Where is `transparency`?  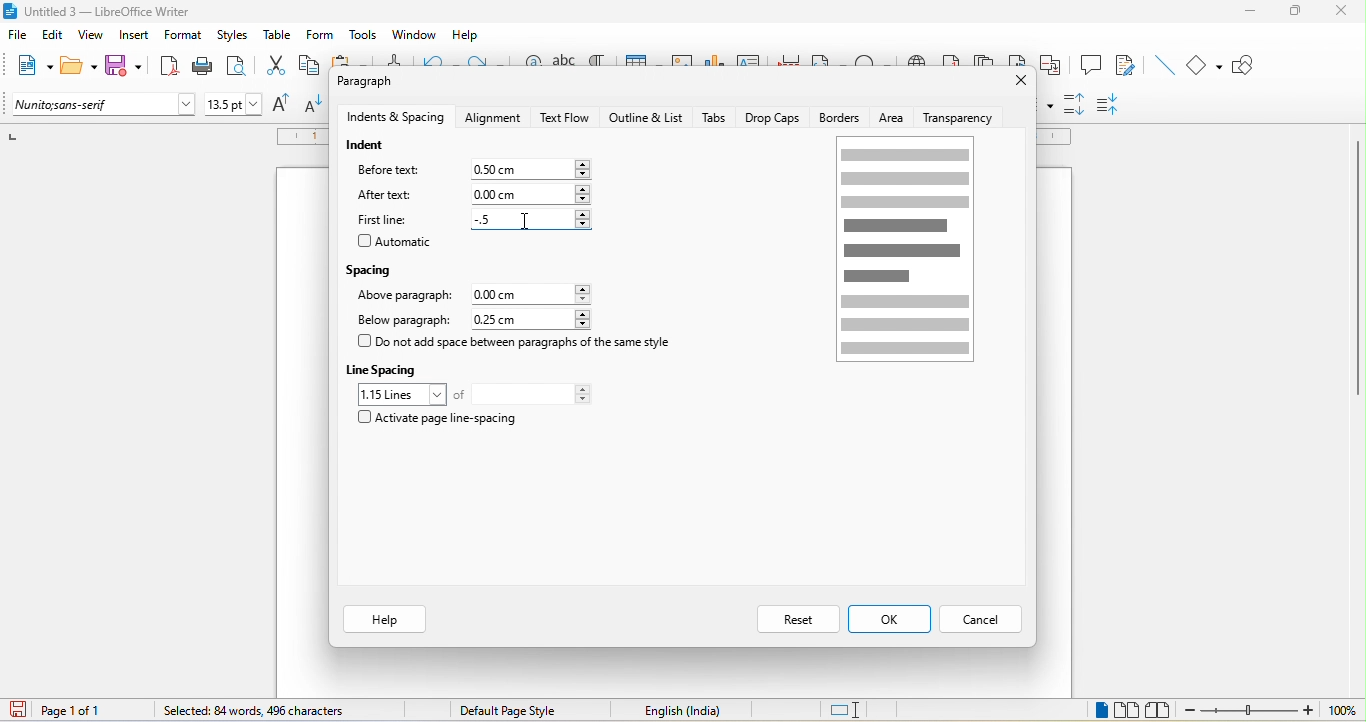 transparency is located at coordinates (960, 119).